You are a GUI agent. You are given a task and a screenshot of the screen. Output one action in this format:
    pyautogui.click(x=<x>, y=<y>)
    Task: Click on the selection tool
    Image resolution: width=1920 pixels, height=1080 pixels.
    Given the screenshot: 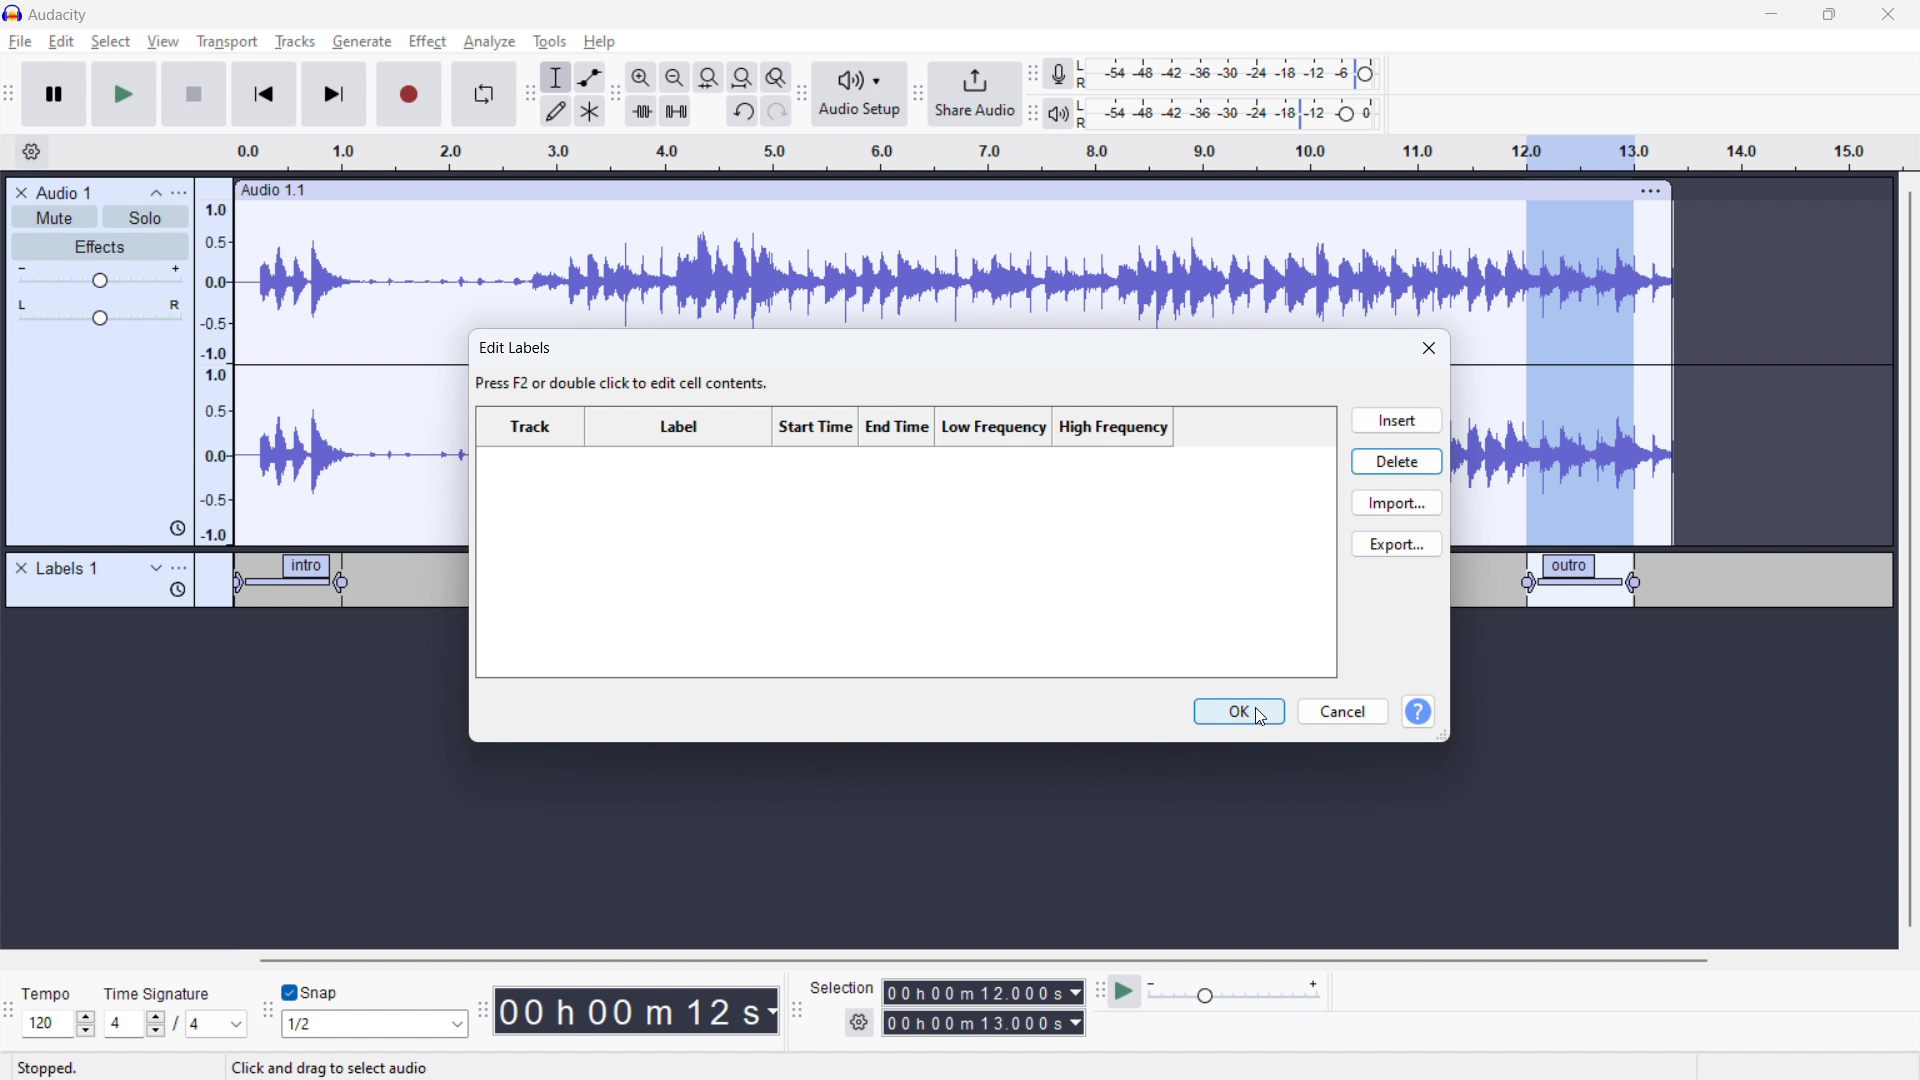 What is the action you would take?
    pyautogui.click(x=556, y=77)
    